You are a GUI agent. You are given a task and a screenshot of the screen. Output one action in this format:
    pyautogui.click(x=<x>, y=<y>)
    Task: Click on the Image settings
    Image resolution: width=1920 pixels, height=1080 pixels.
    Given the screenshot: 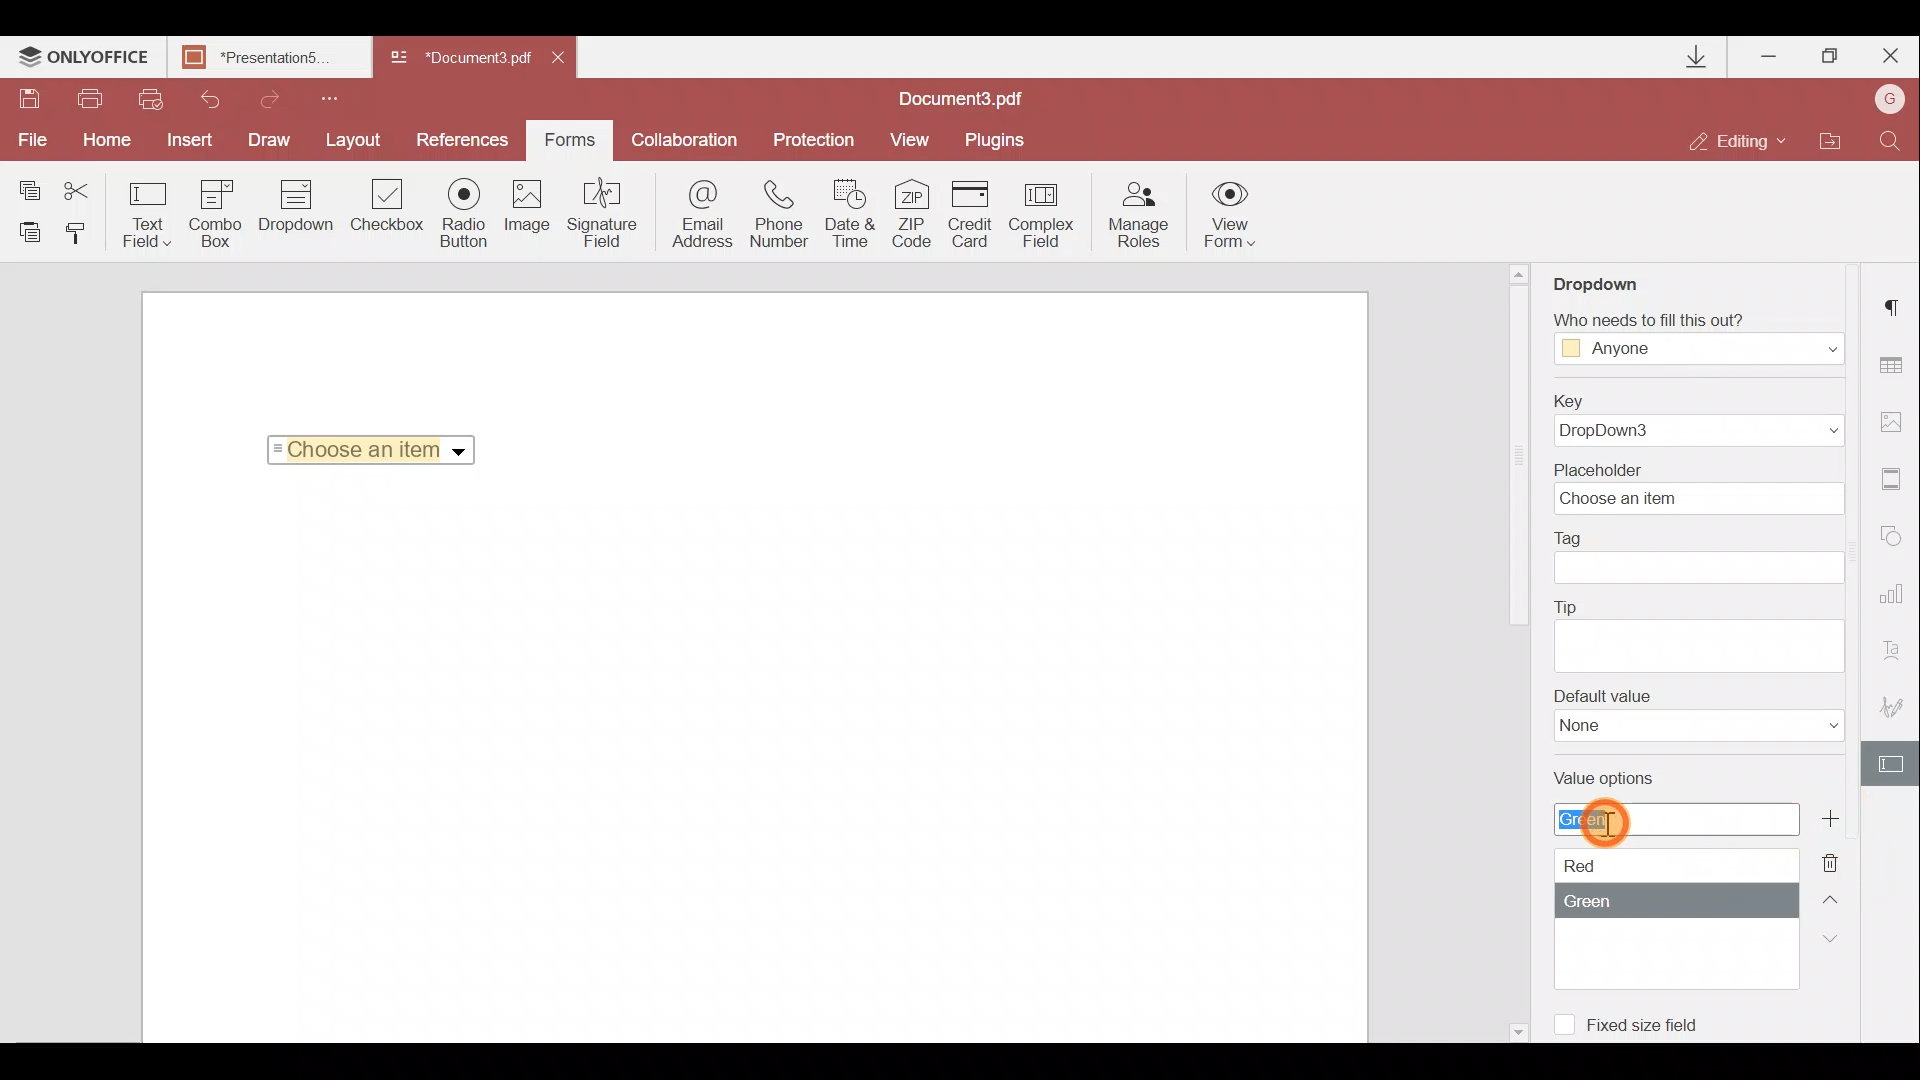 What is the action you would take?
    pyautogui.click(x=1897, y=421)
    